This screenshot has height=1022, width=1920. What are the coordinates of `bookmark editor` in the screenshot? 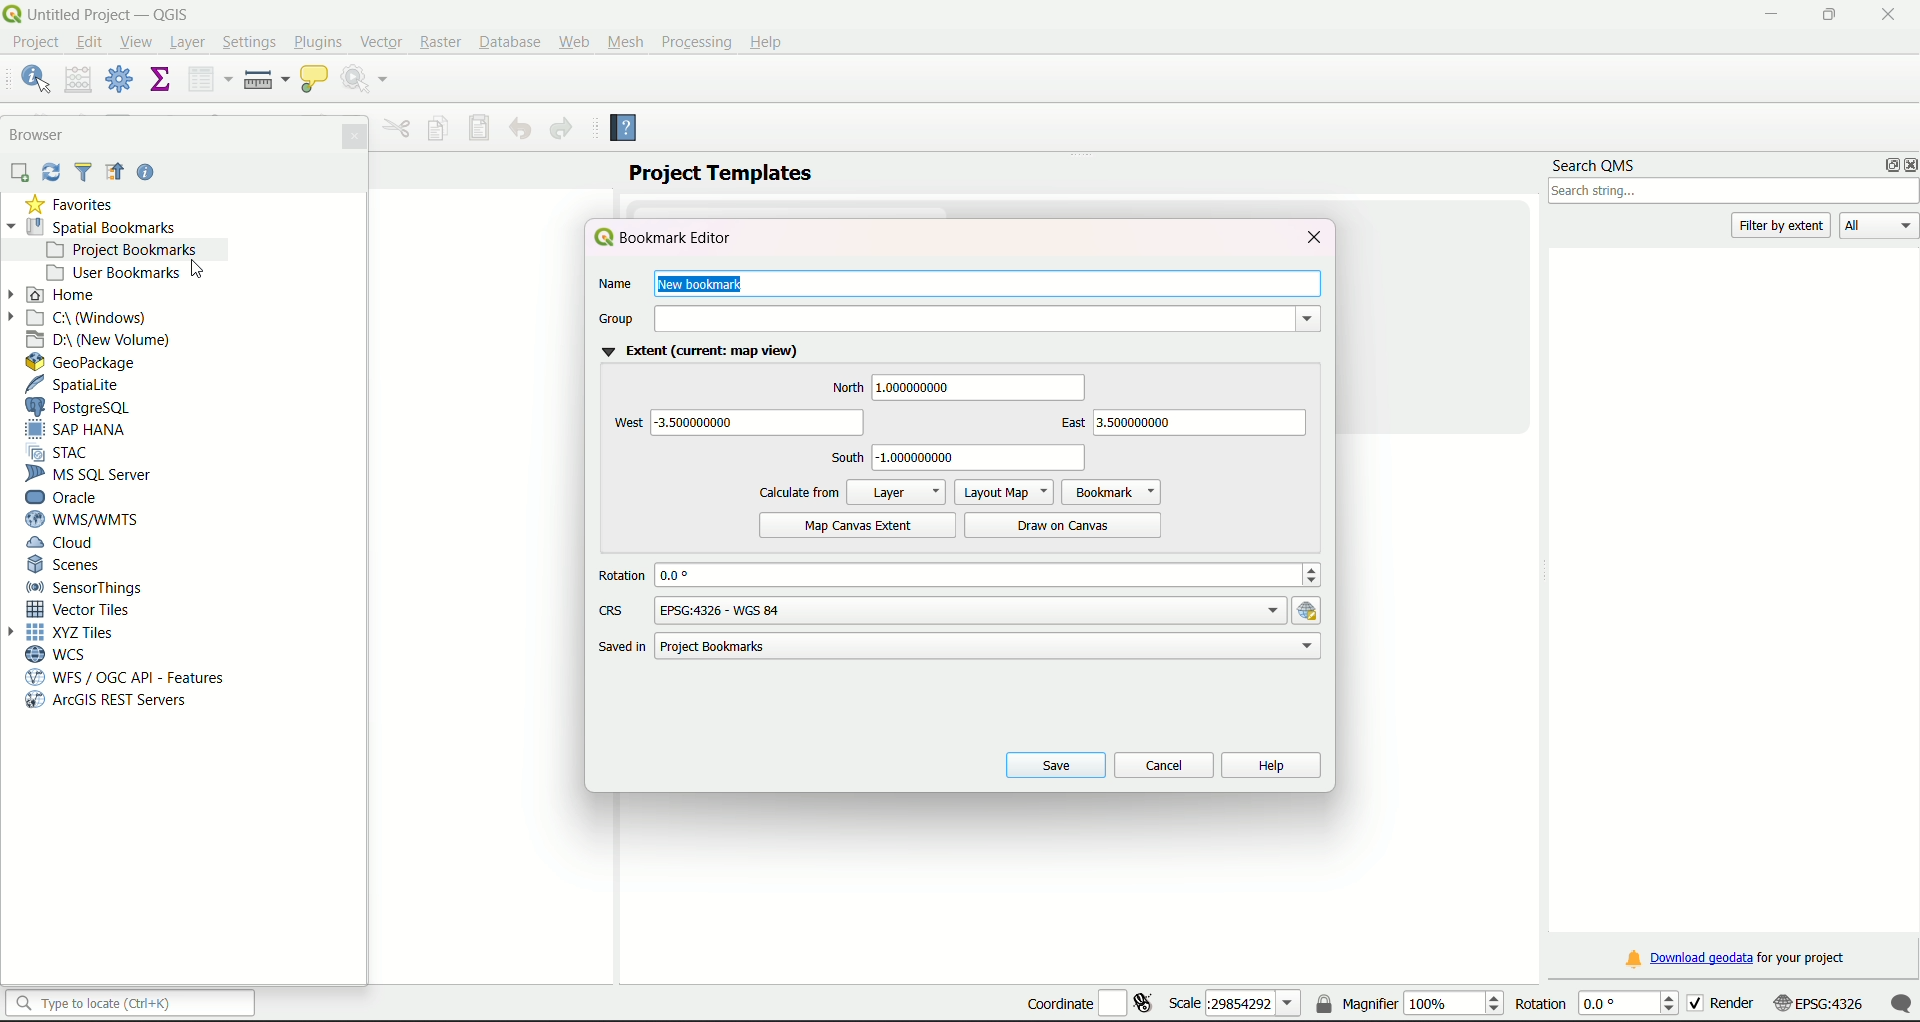 It's located at (665, 237).